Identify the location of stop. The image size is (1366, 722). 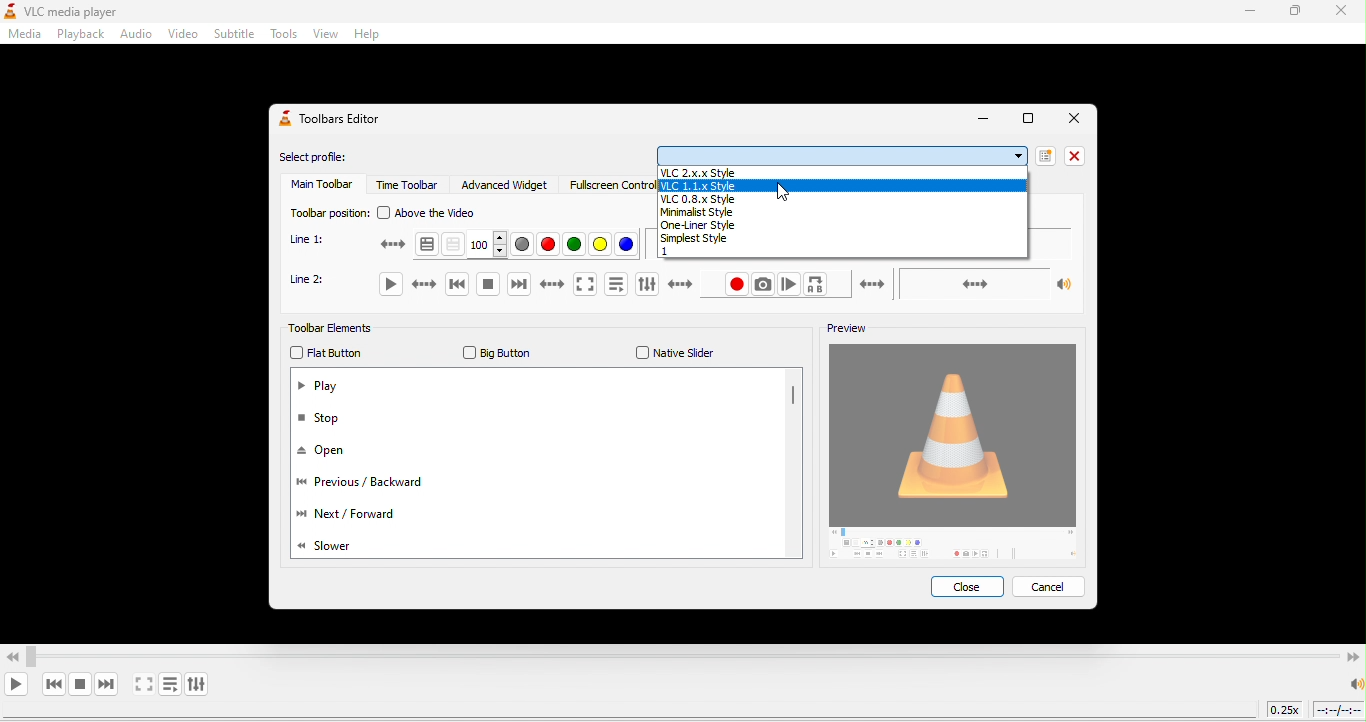
(329, 419).